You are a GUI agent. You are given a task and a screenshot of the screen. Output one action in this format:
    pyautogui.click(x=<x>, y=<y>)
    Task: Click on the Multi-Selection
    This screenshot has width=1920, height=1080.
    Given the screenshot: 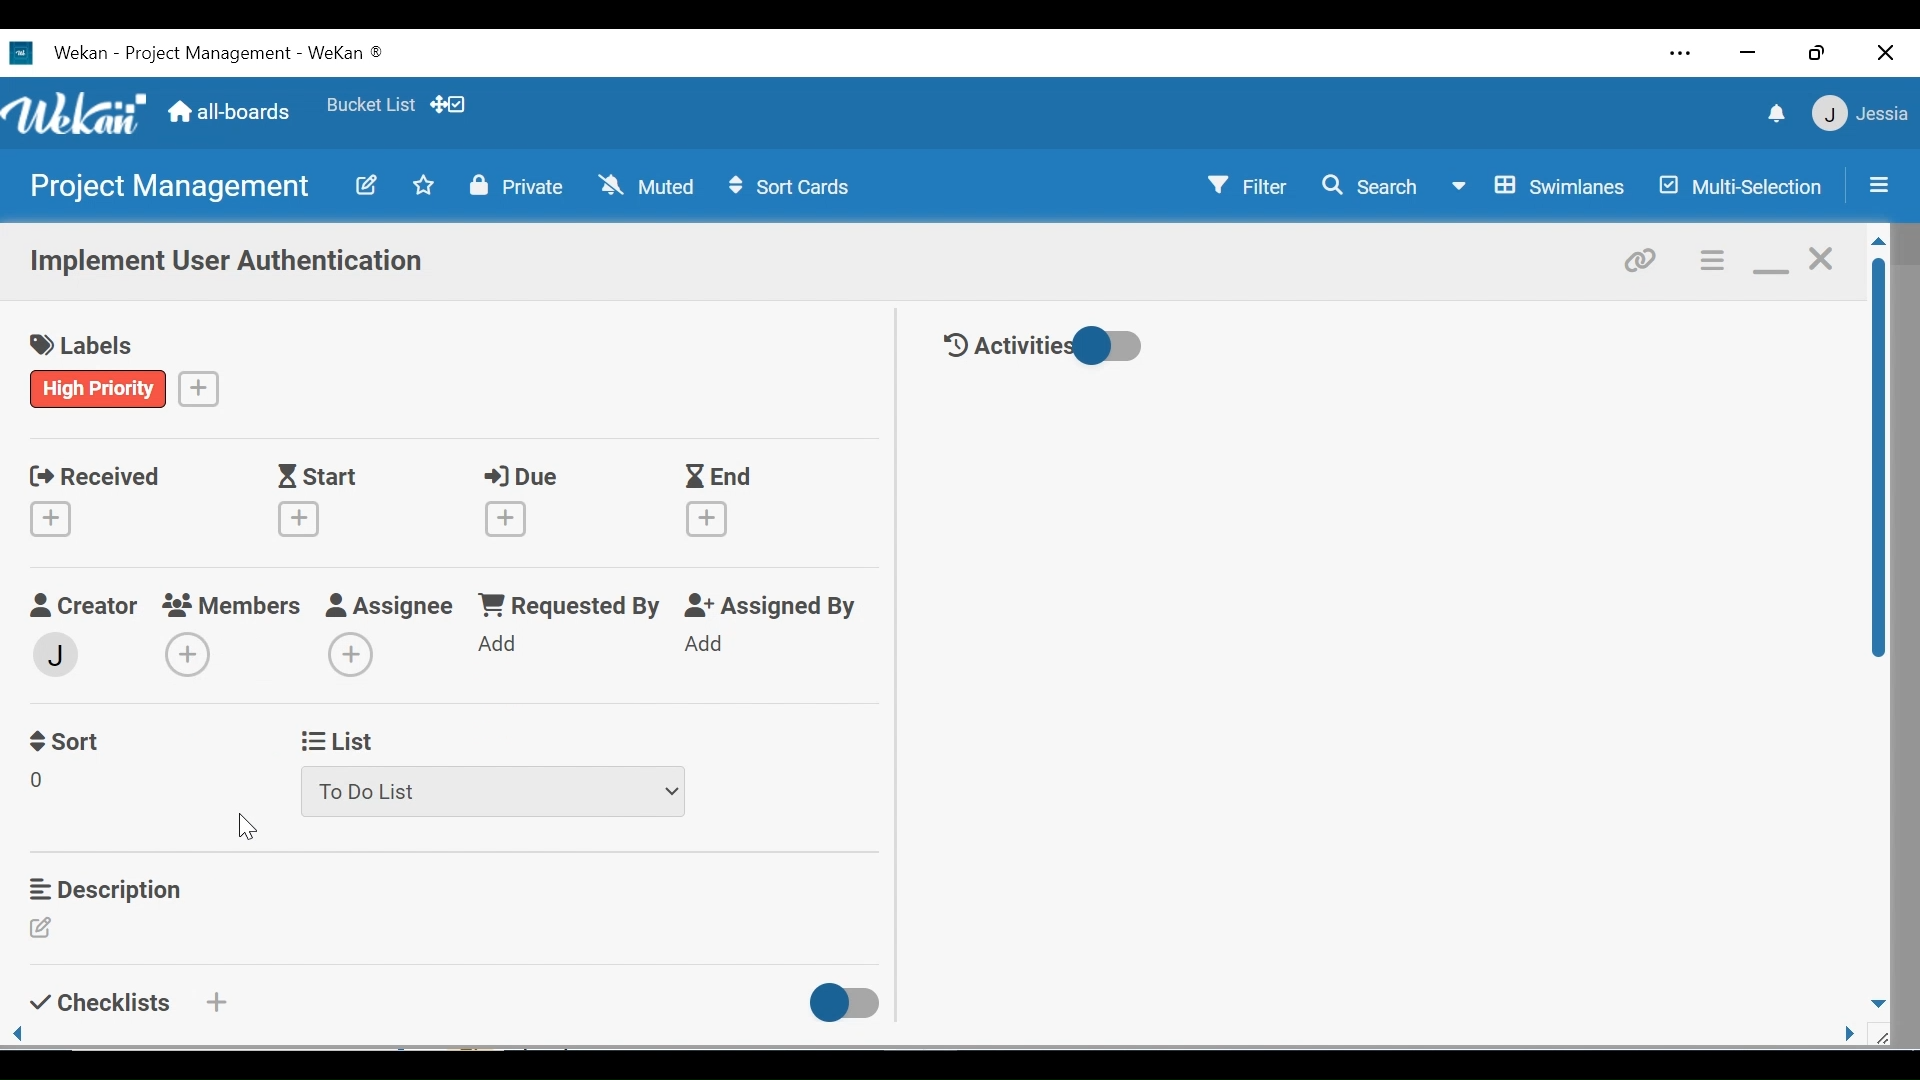 What is the action you would take?
    pyautogui.click(x=1745, y=187)
    